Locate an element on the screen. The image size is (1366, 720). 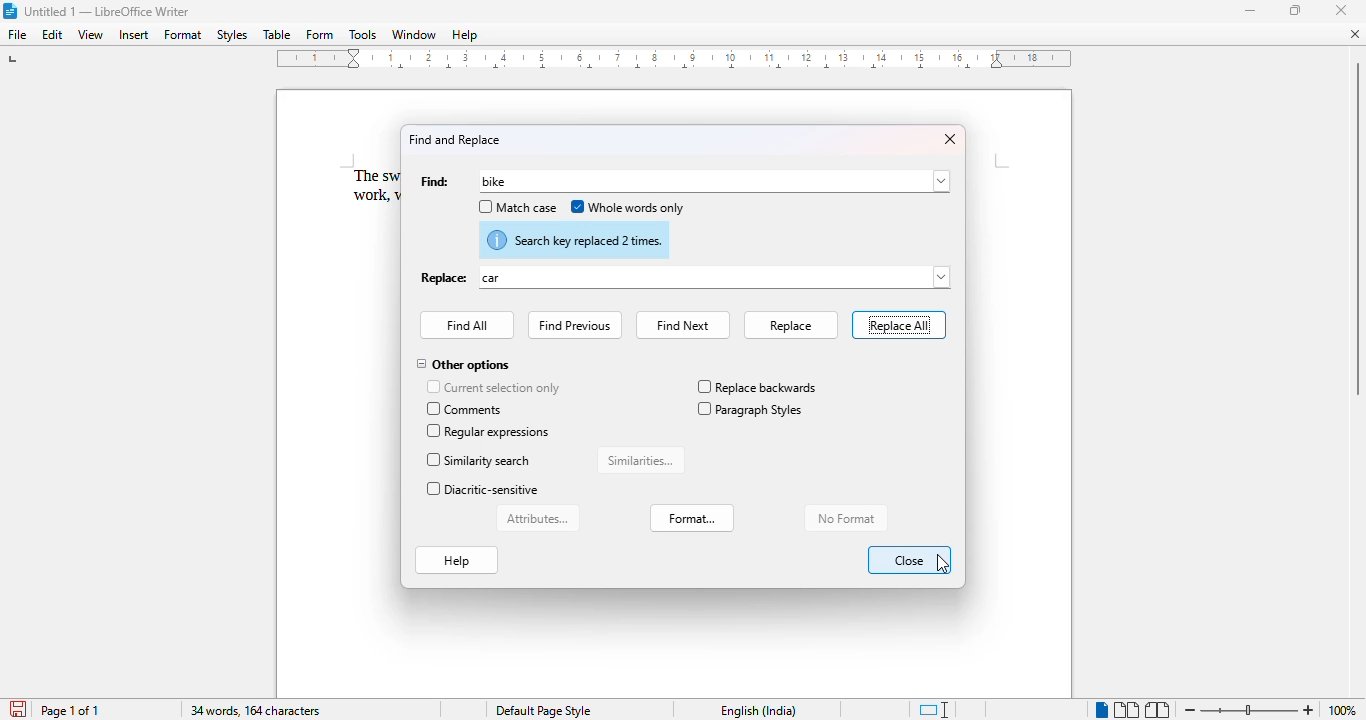
find and replace is located at coordinates (454, 139).